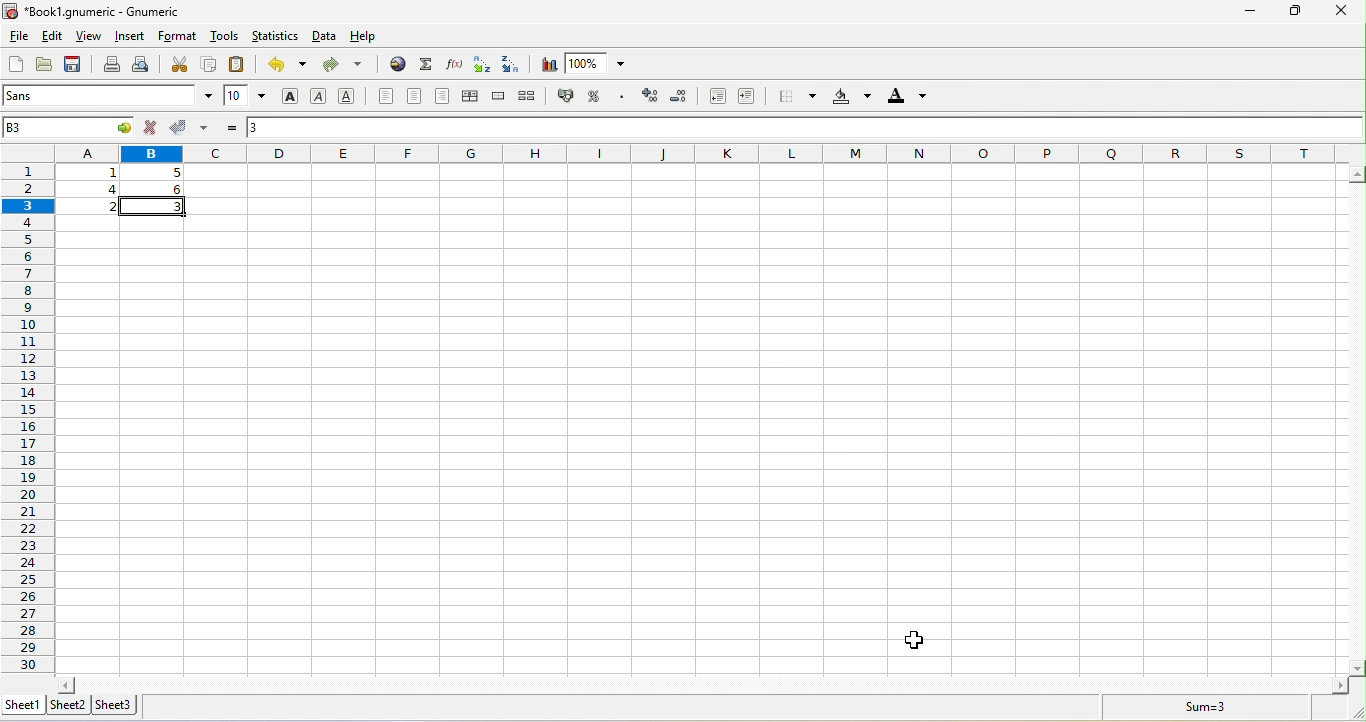 The width and height of the screenshot is (1366, 722). What do you see at coordinates (351, 97) in the screenshot?
I see `underline` at bounding box center [351, 97].